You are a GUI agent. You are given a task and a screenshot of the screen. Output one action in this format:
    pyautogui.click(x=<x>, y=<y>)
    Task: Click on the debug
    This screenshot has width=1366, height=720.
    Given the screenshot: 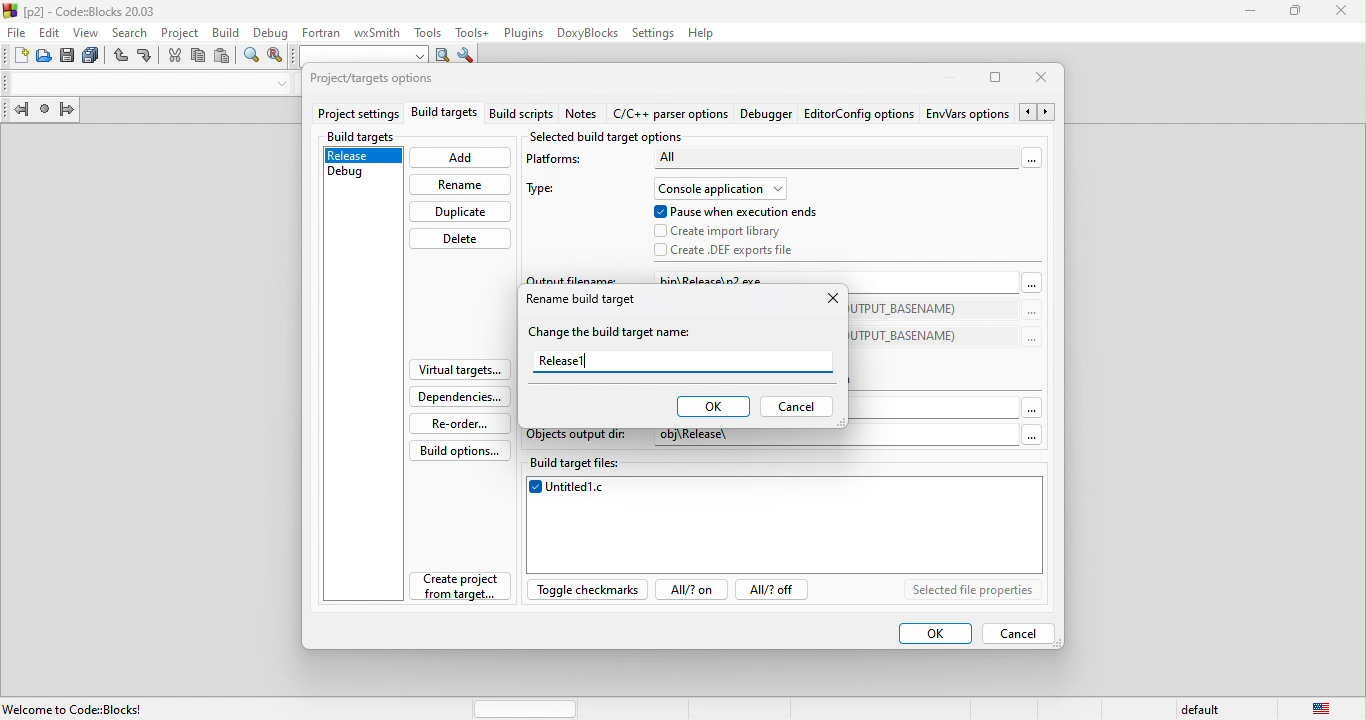 What is the action you would take?
    pyautogui.click(x=269, y=31)
    